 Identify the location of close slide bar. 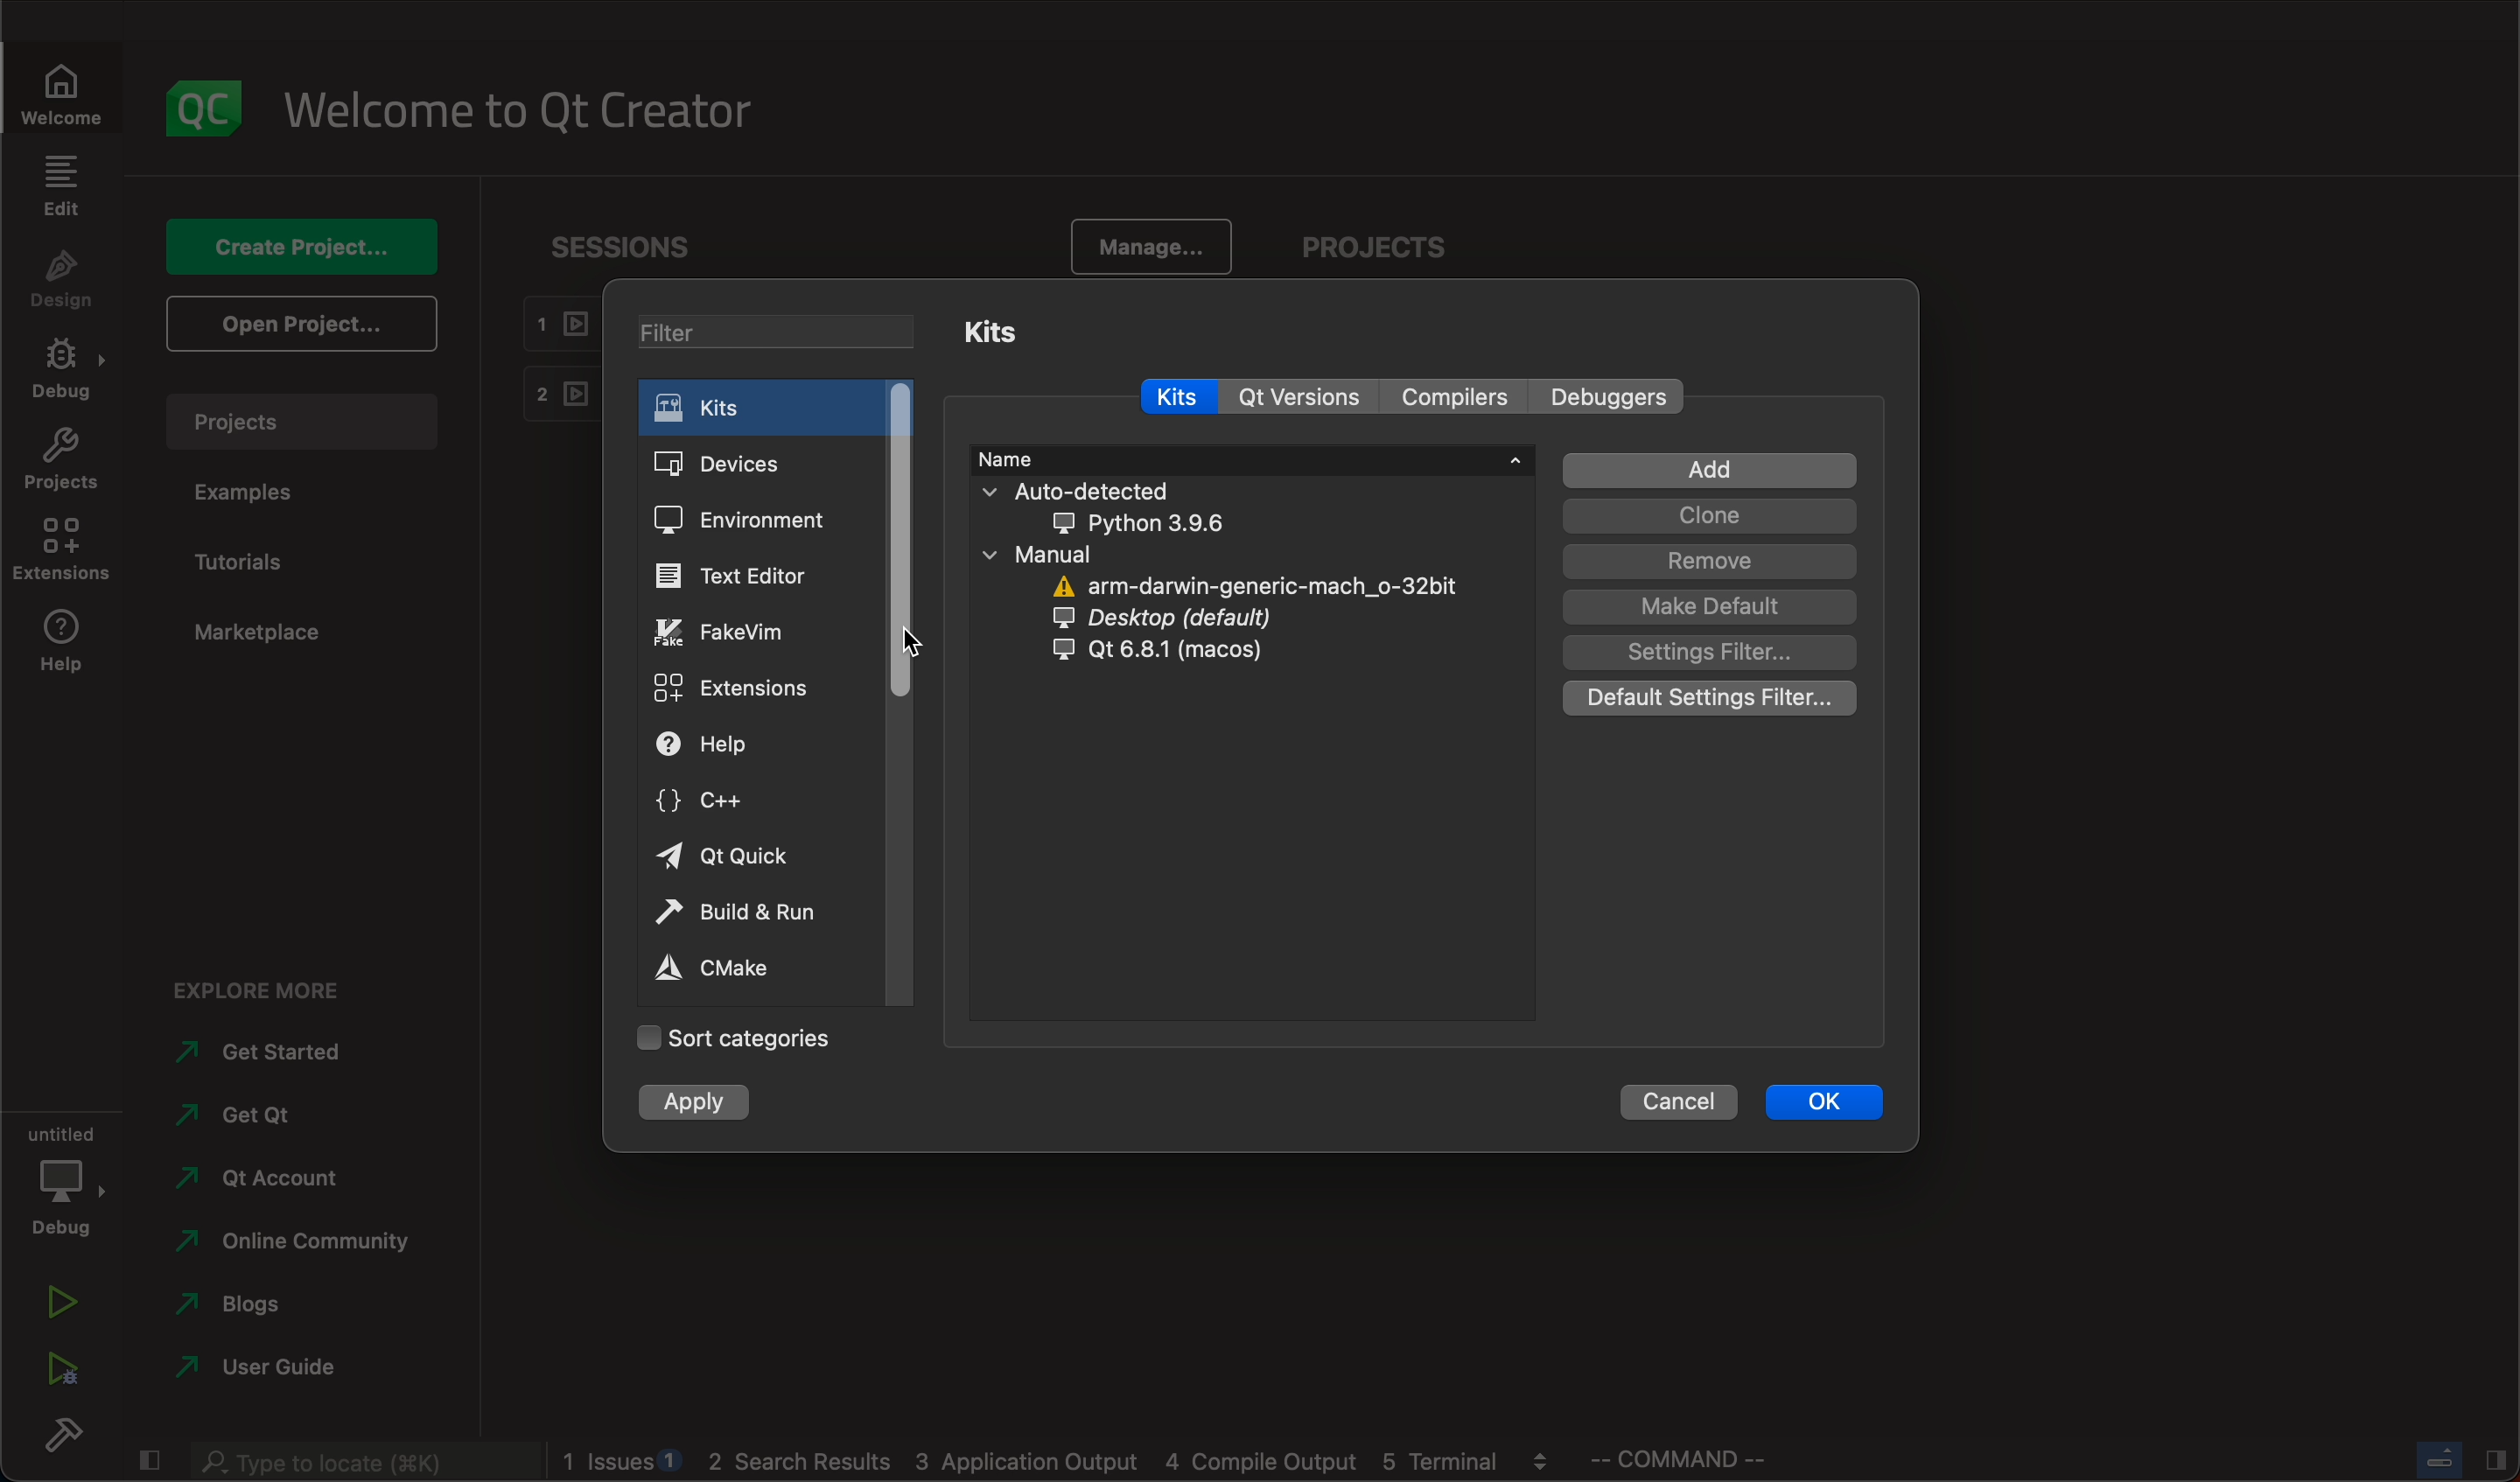
(147, 1462).